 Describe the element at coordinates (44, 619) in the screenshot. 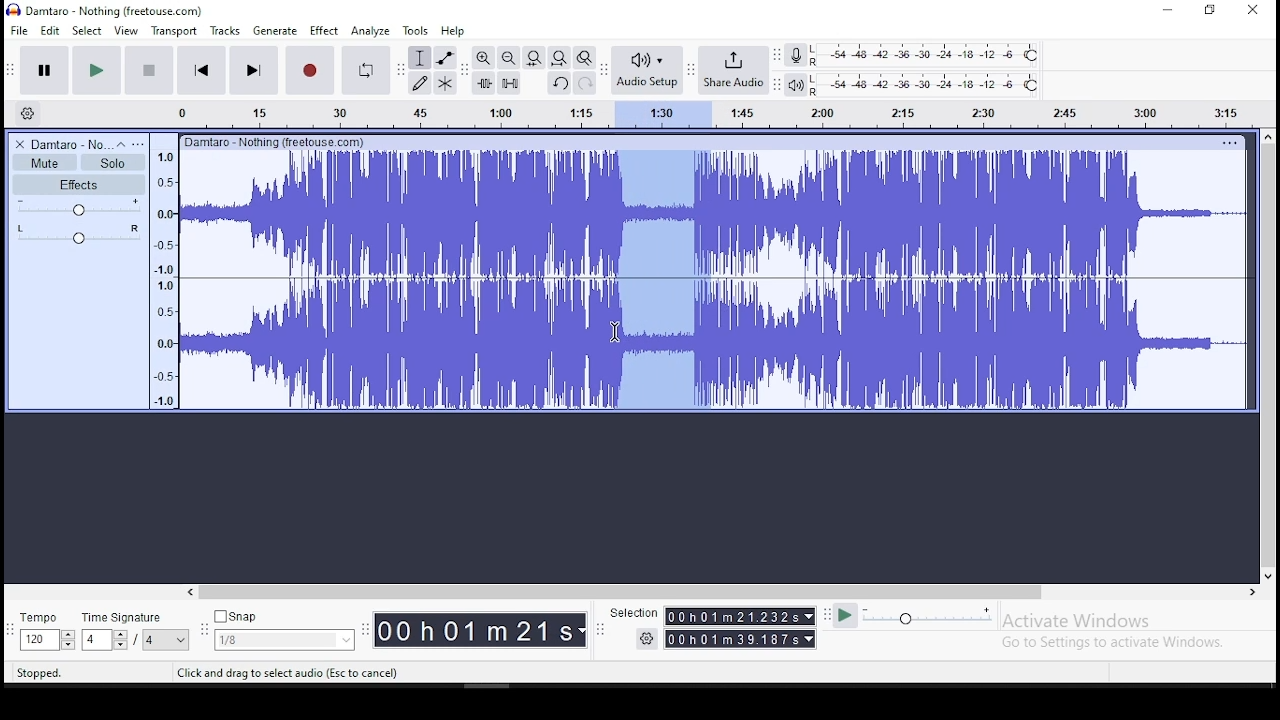

I see `tempo` at that location.